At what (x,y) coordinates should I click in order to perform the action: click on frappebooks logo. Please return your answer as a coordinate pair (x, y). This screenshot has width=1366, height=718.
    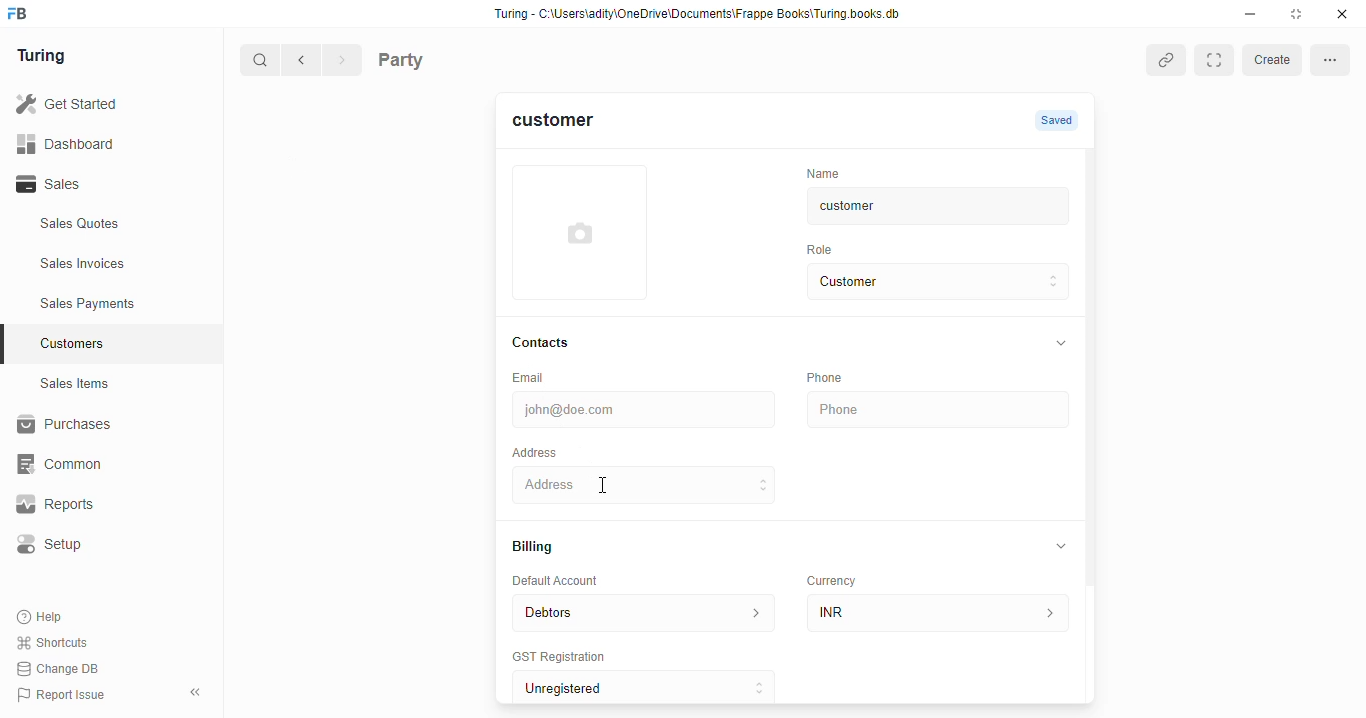
    Looking at the image, I should click on (23, 15).